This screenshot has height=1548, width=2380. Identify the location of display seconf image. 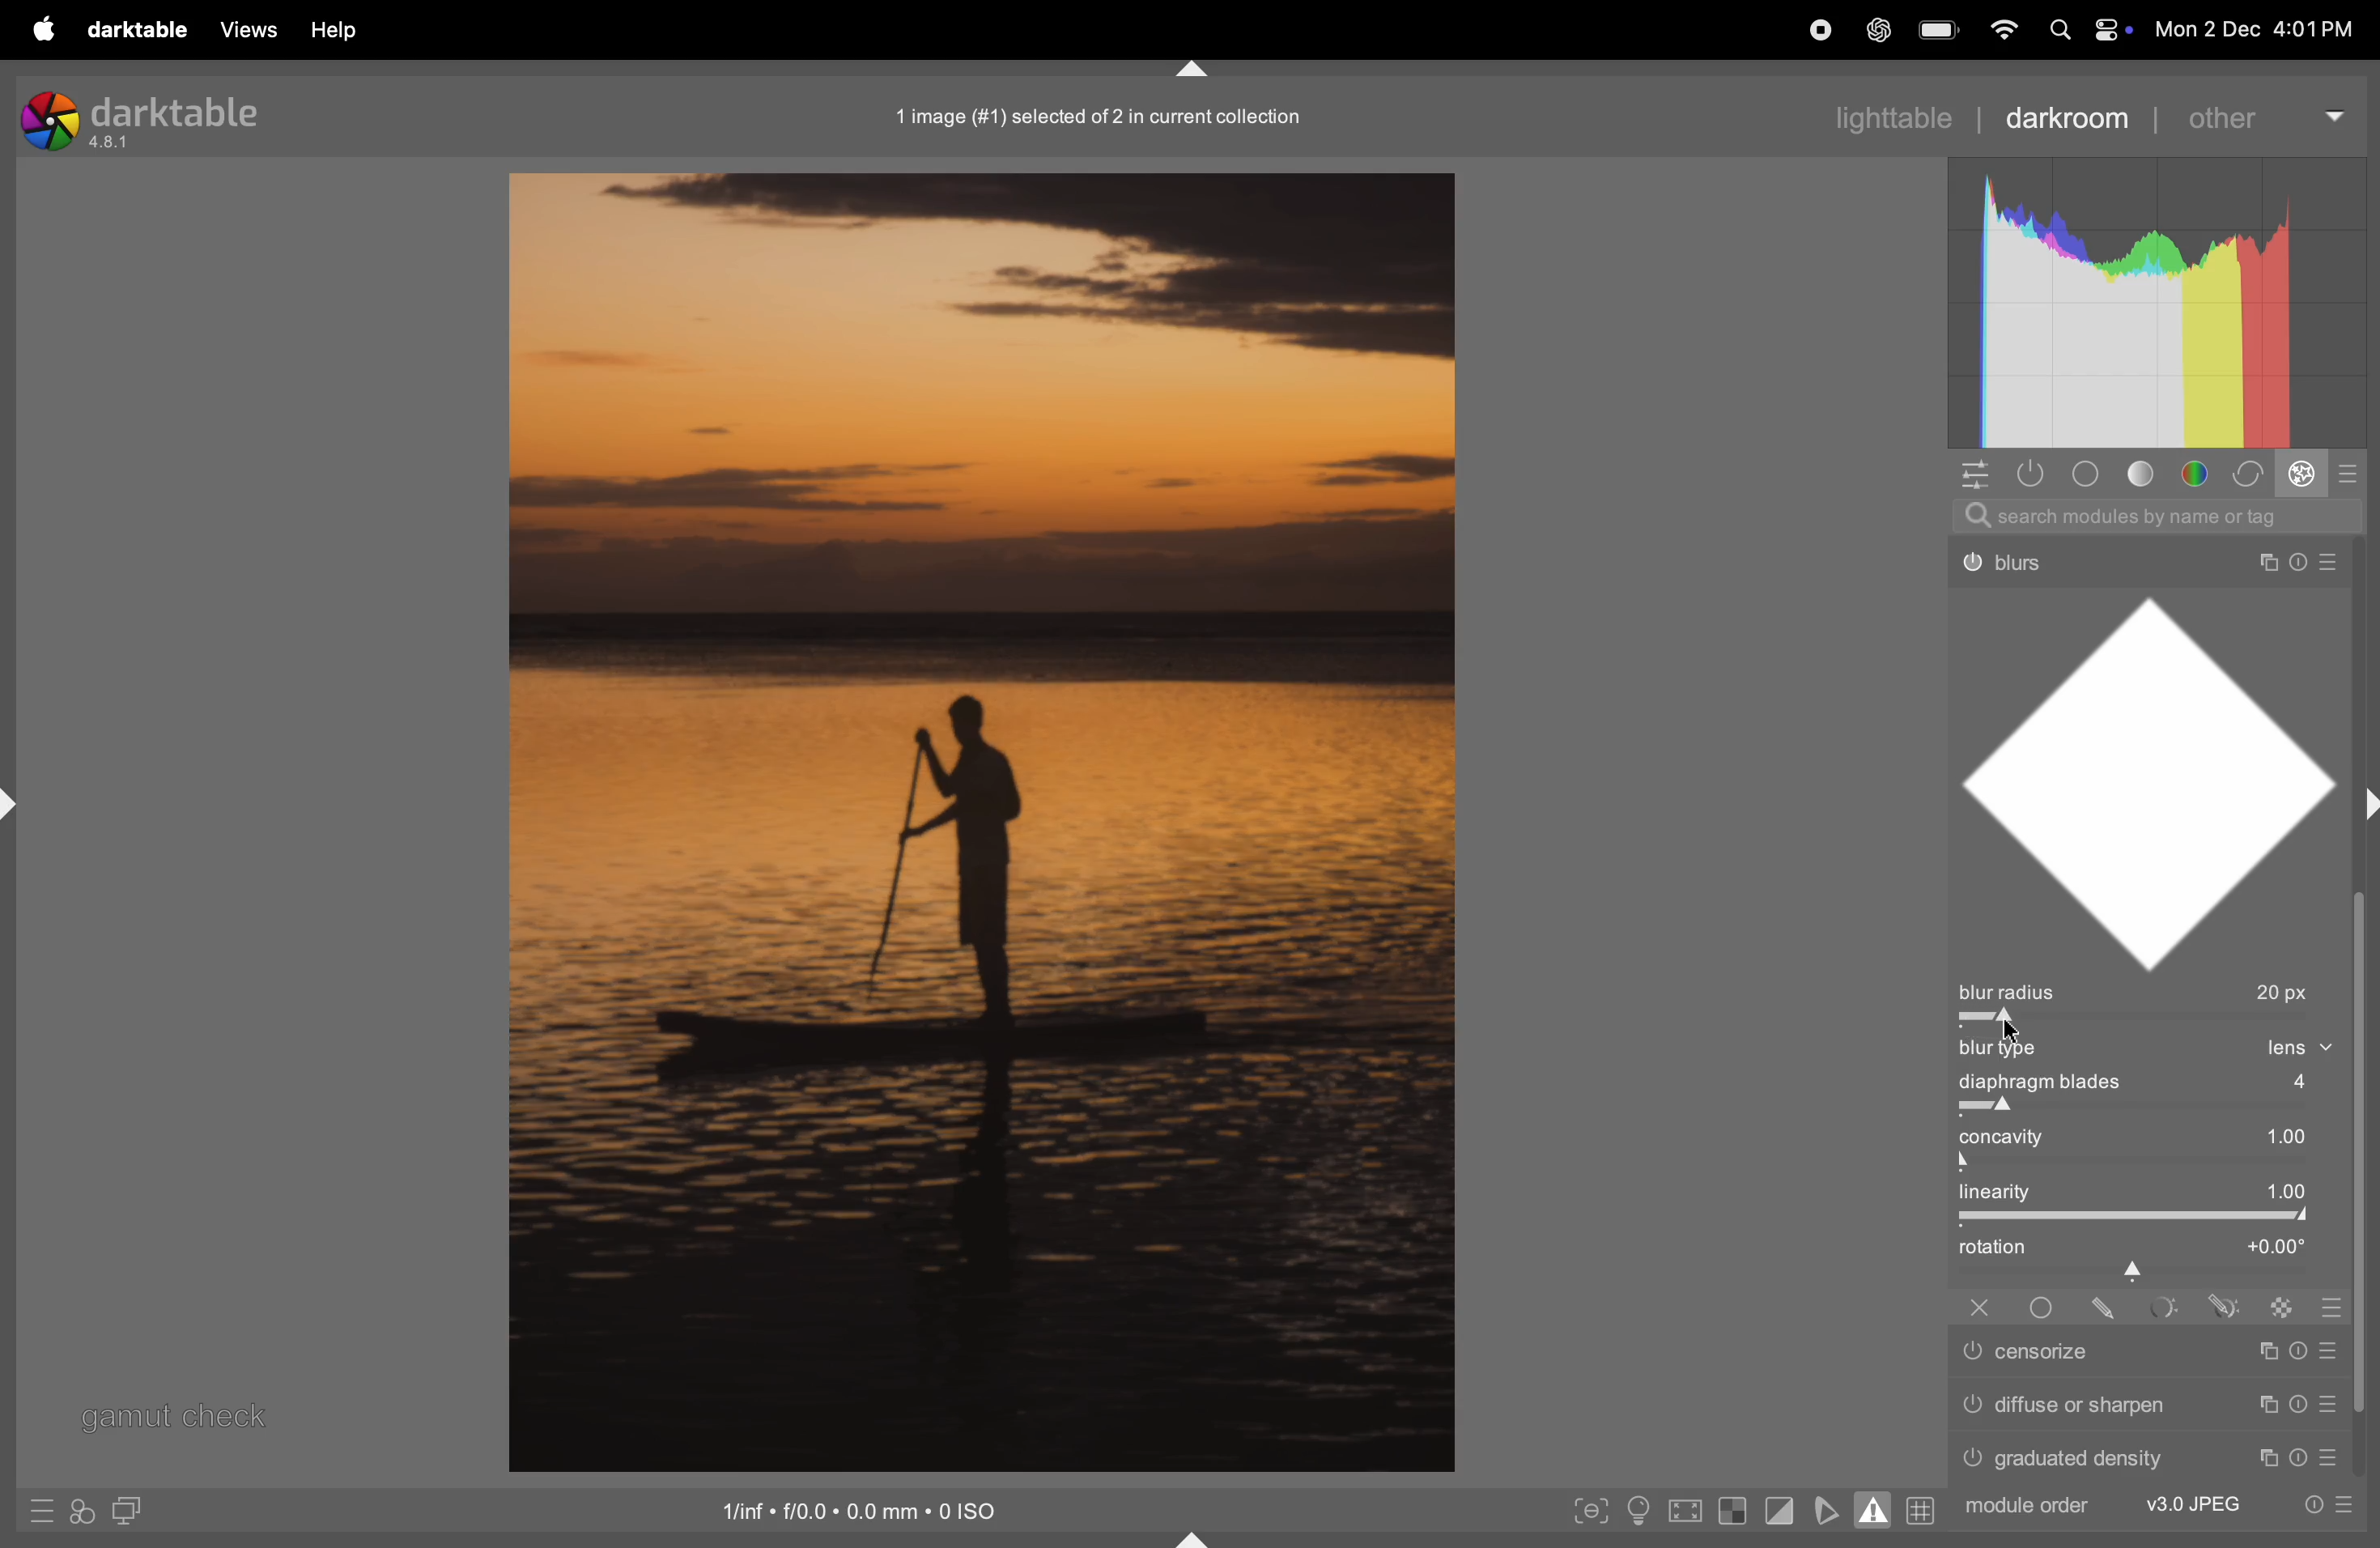
(131, 1510).